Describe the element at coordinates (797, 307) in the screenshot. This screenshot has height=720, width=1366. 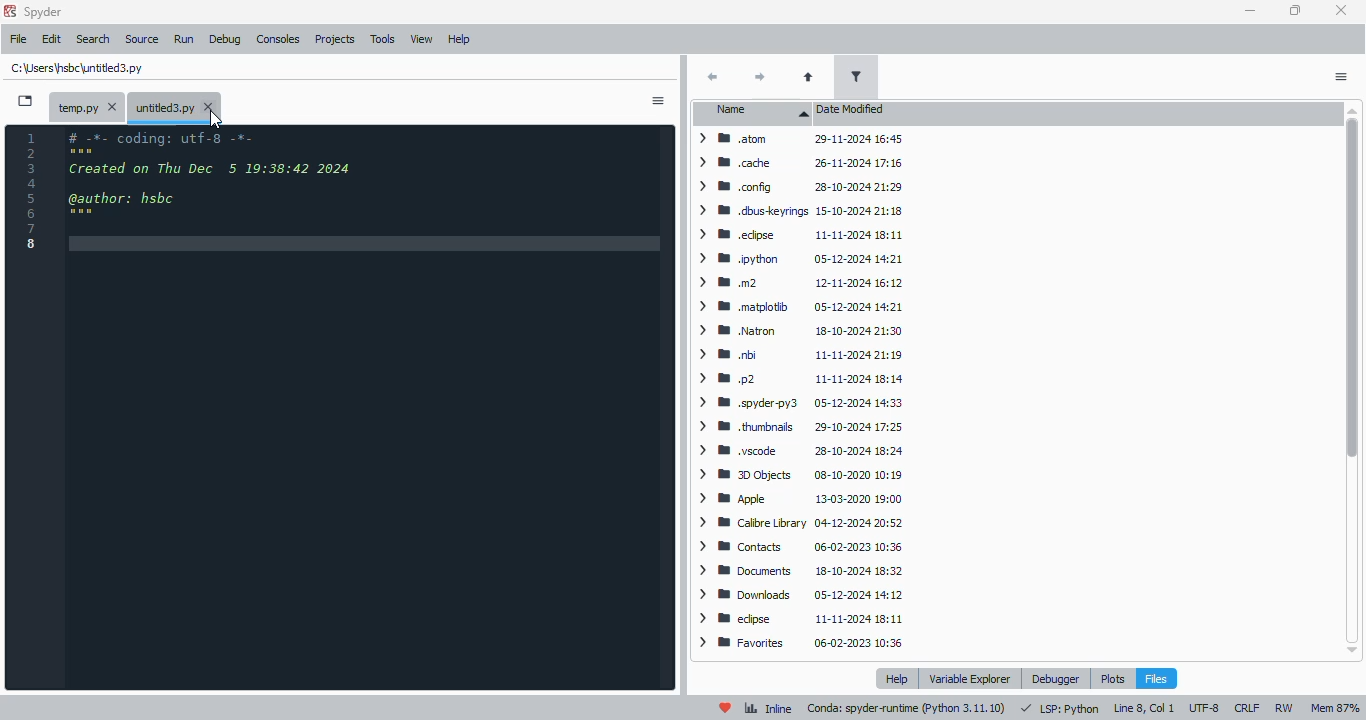
I see `> BB .matpotib 05-12-2024 14:21` at that location.